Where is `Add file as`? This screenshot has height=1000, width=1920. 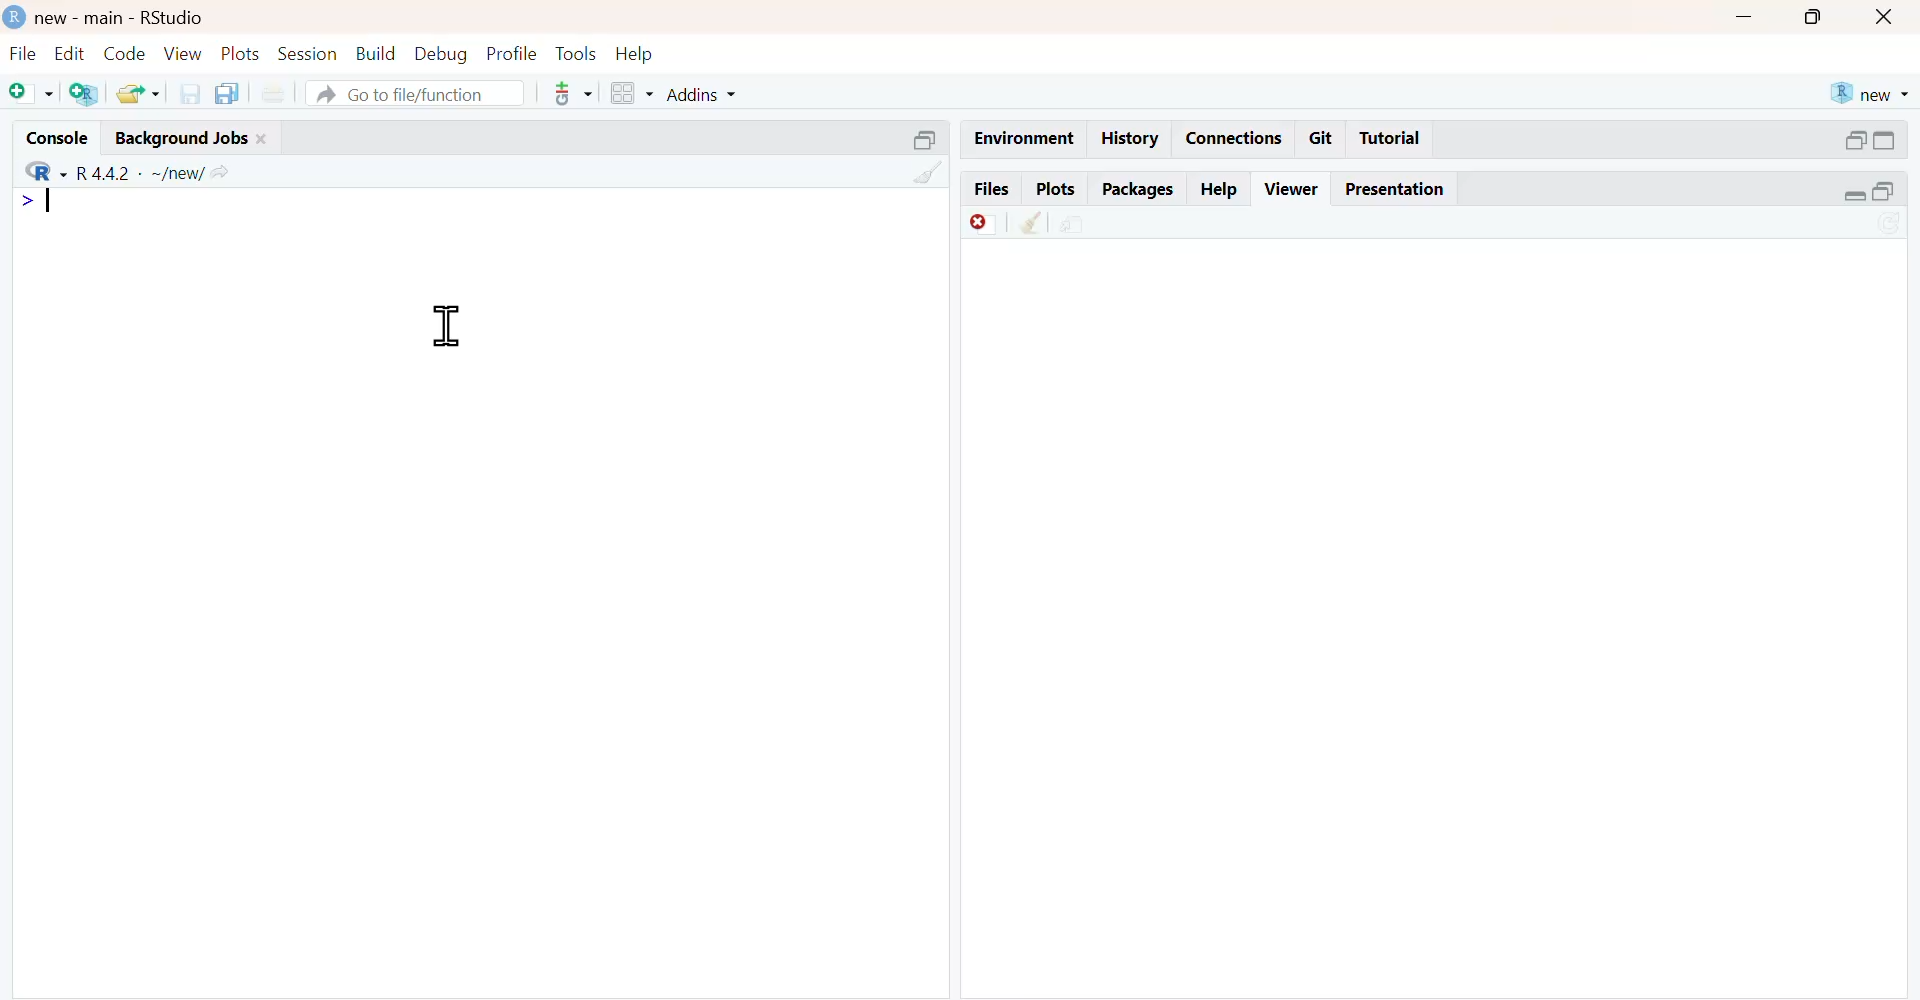
Add file as is located at coordinates (30, 92).